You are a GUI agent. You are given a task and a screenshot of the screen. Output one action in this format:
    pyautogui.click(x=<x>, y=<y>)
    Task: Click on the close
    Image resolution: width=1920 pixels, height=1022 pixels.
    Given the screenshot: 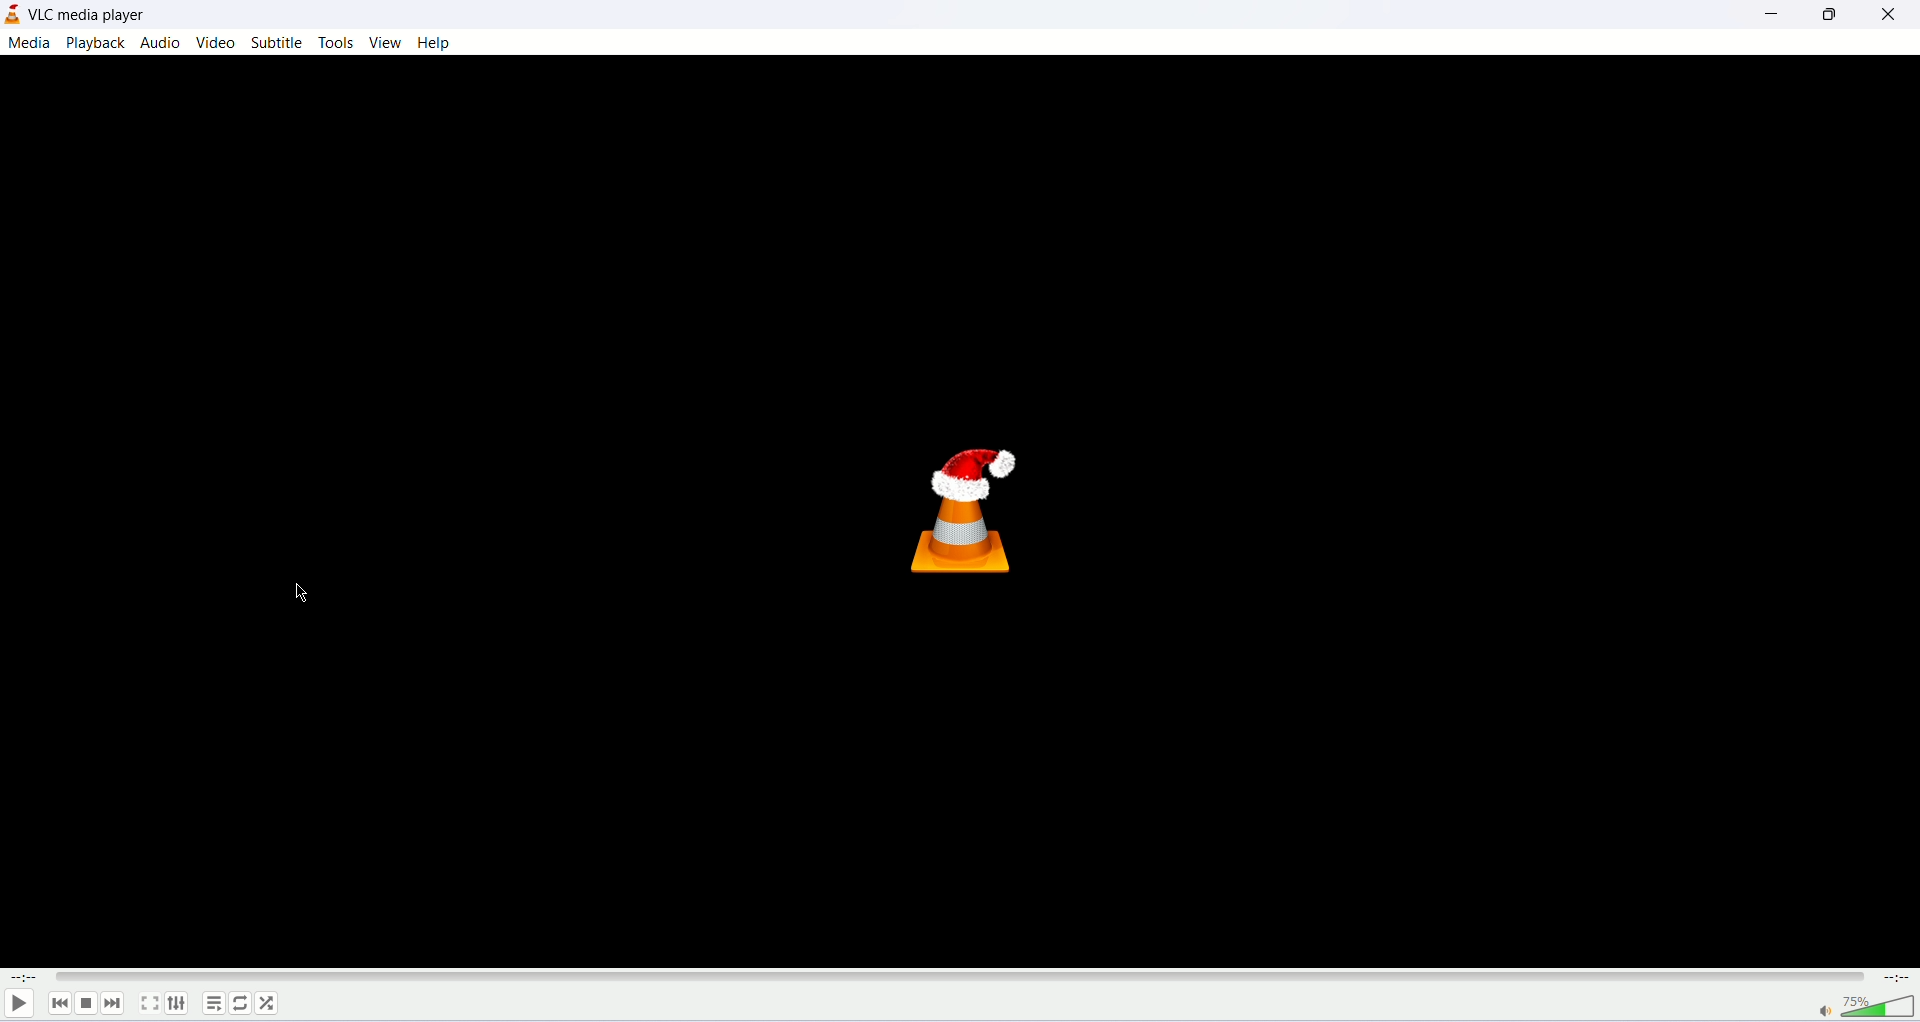 What is the action you would take?
    pyautogui.click(x=1890, y=15)
    